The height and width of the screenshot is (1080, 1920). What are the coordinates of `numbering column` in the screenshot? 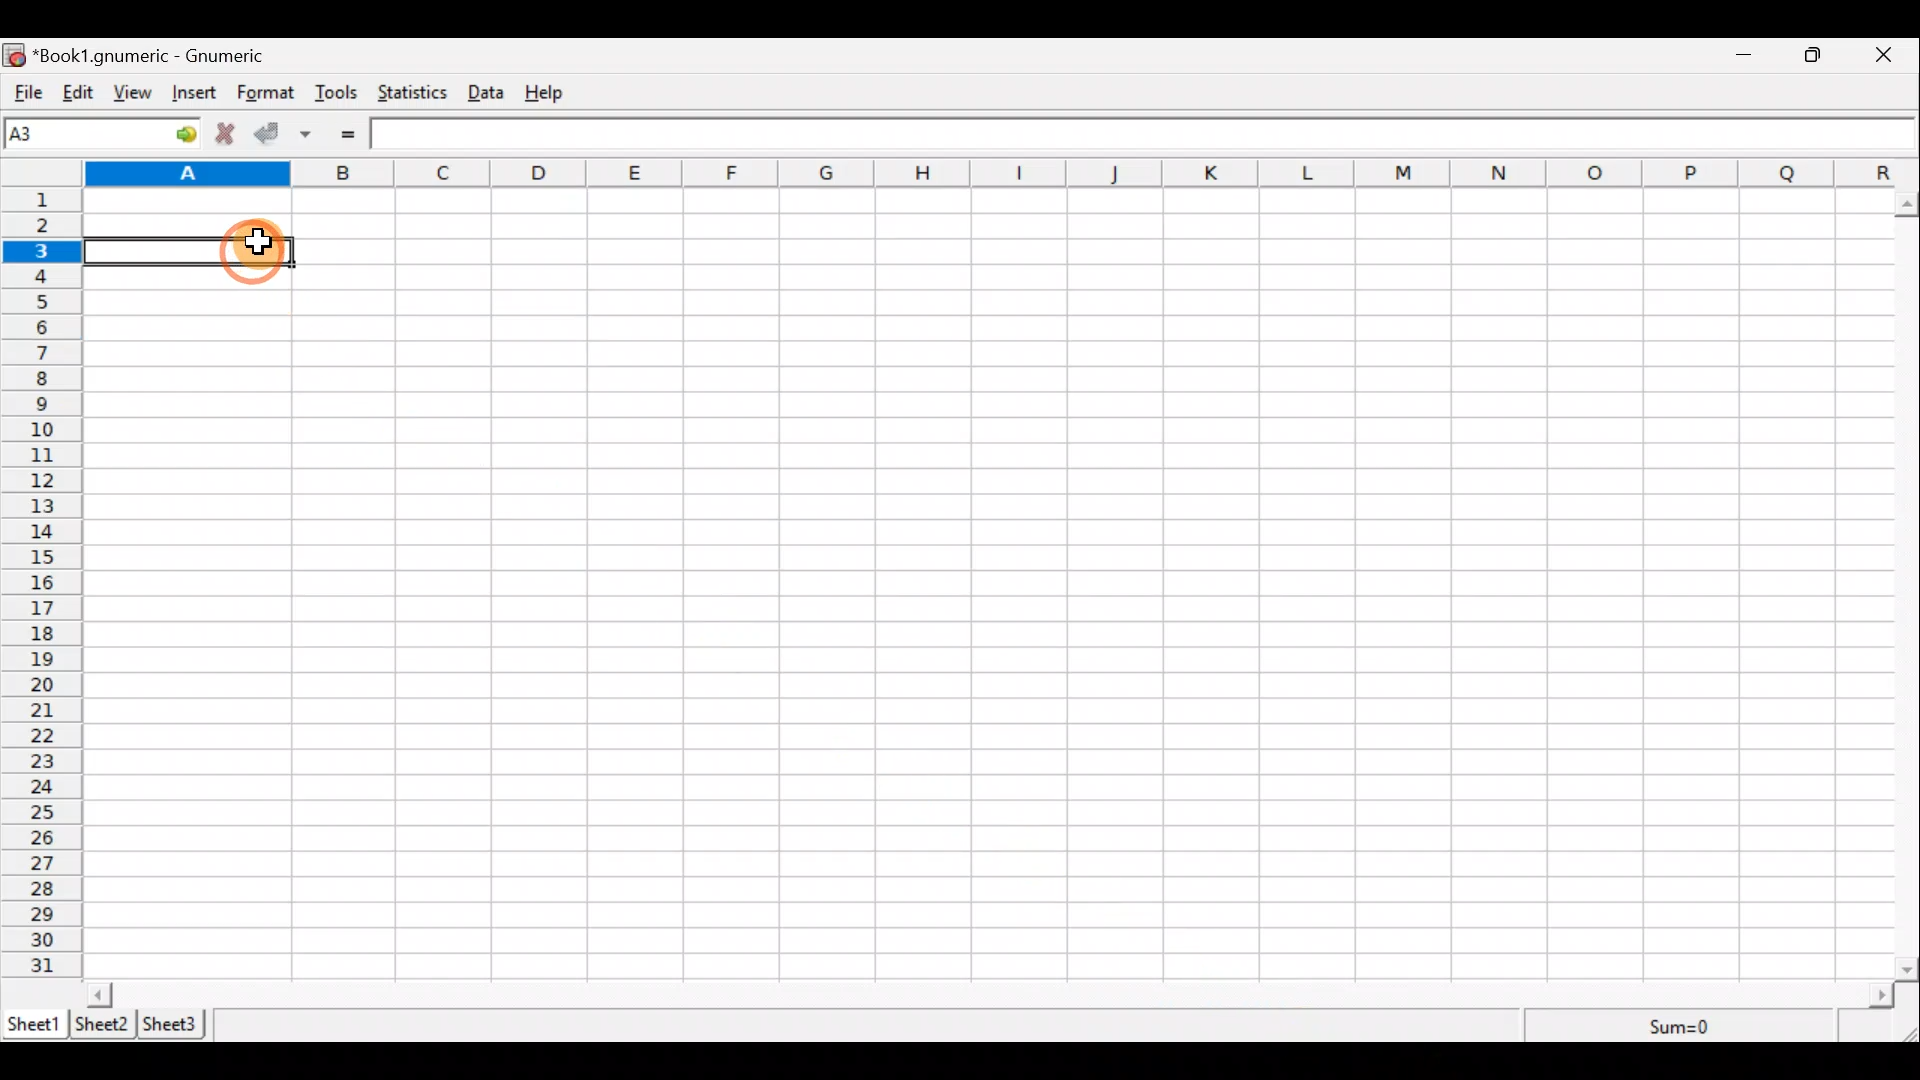 It's located at (46, 586).